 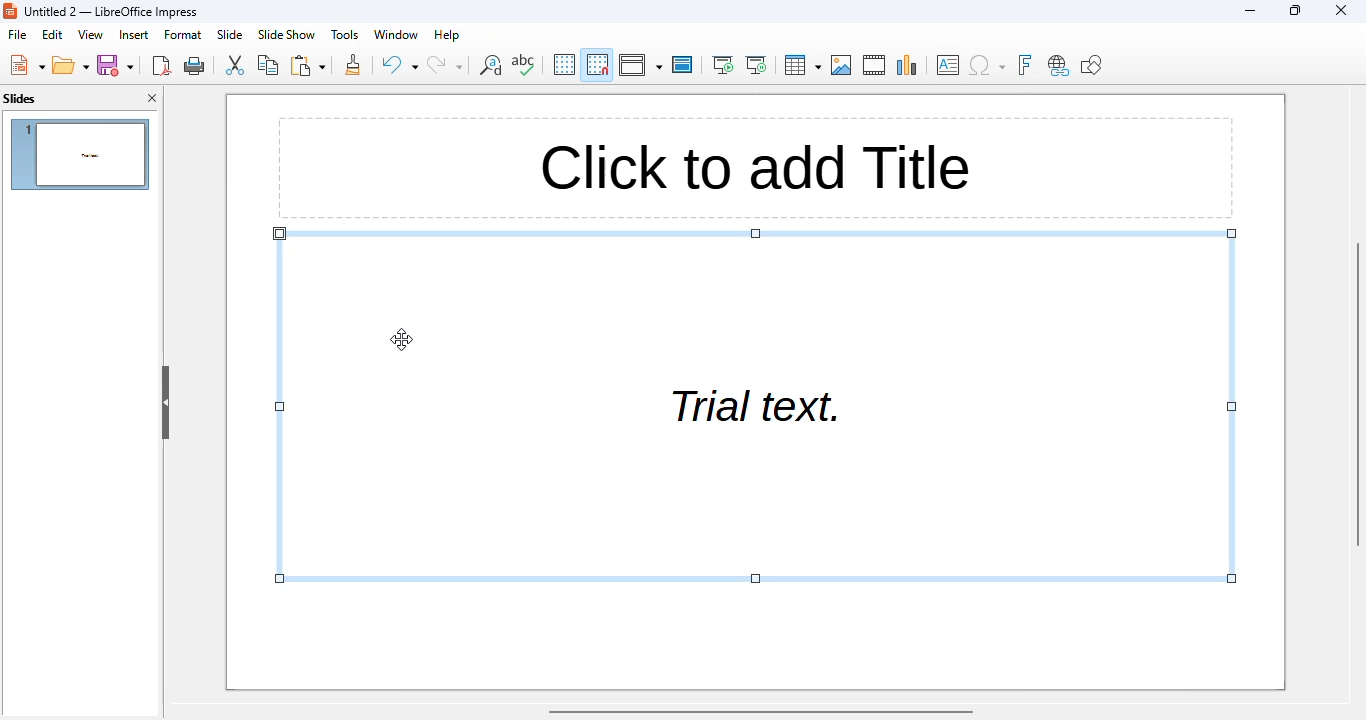 I want to click on slide, so click(x=231, y=34).